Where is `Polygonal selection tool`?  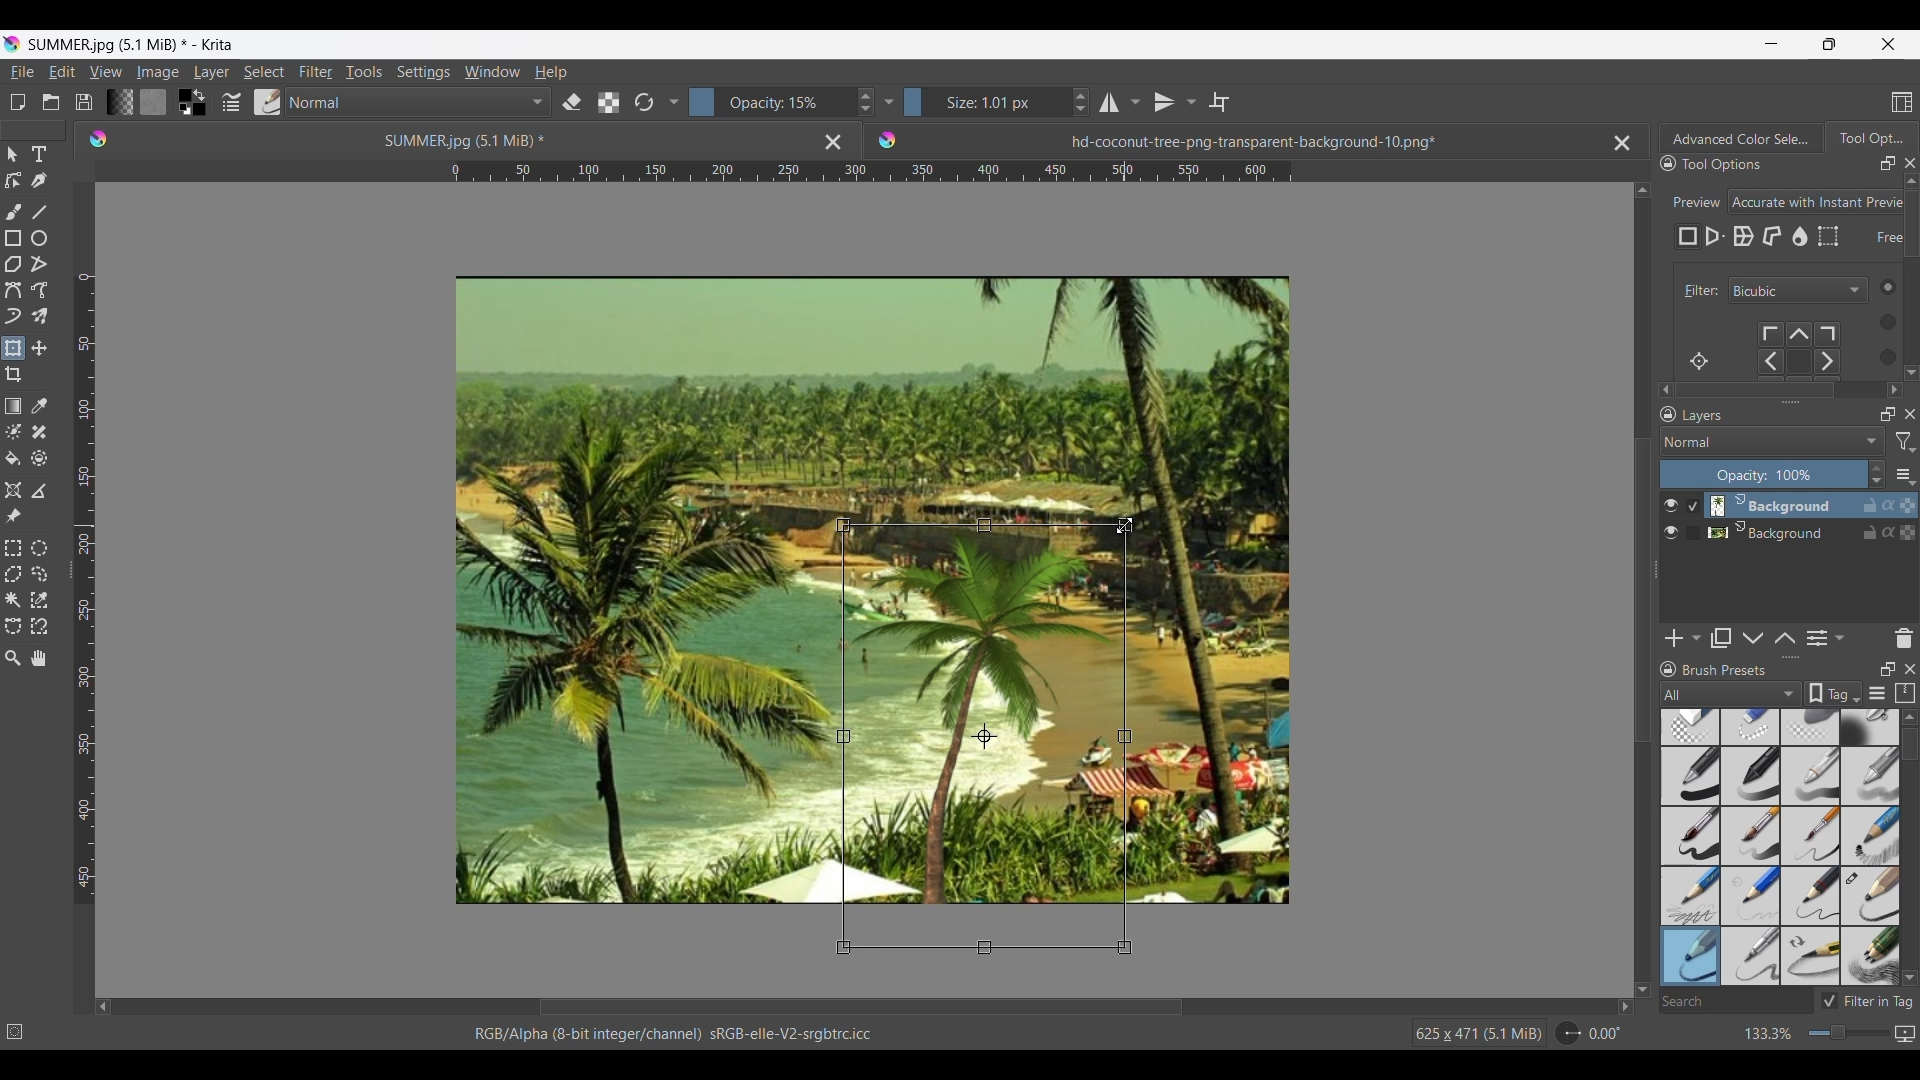
Polygonal selection tool is located at coordinates (13, 574).